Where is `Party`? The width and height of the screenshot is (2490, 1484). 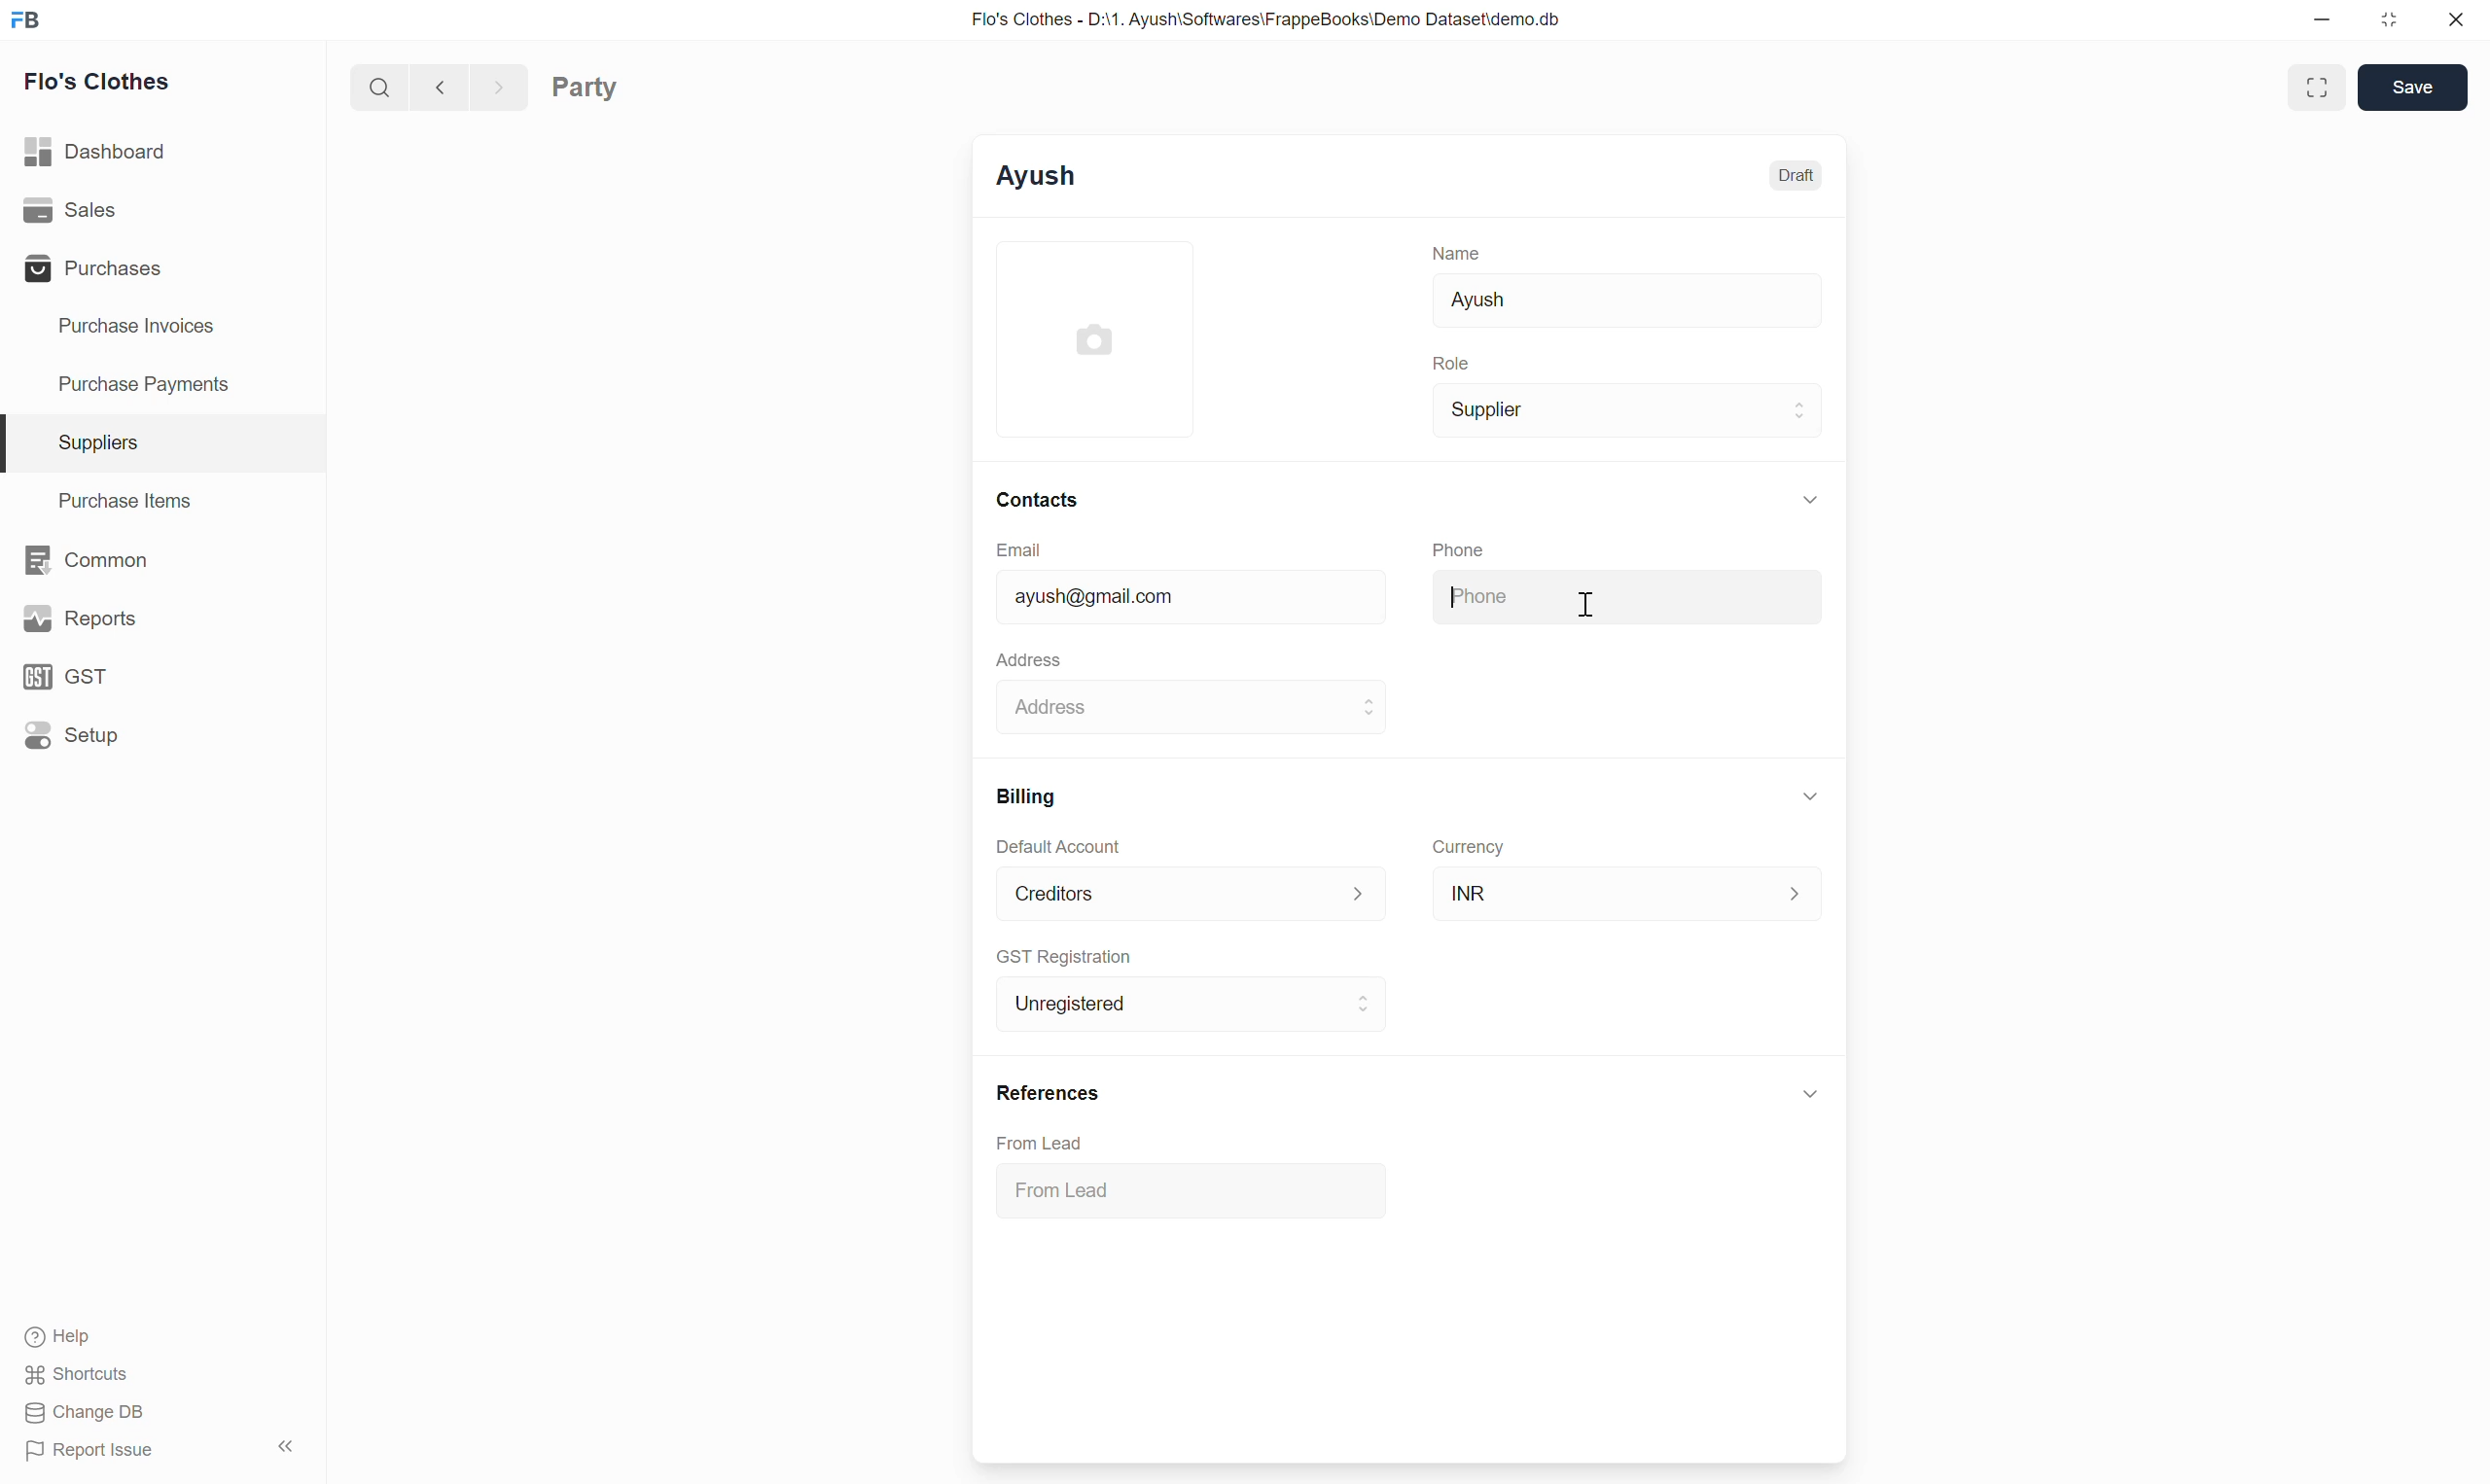
Party is located at coordinates (585, 87).